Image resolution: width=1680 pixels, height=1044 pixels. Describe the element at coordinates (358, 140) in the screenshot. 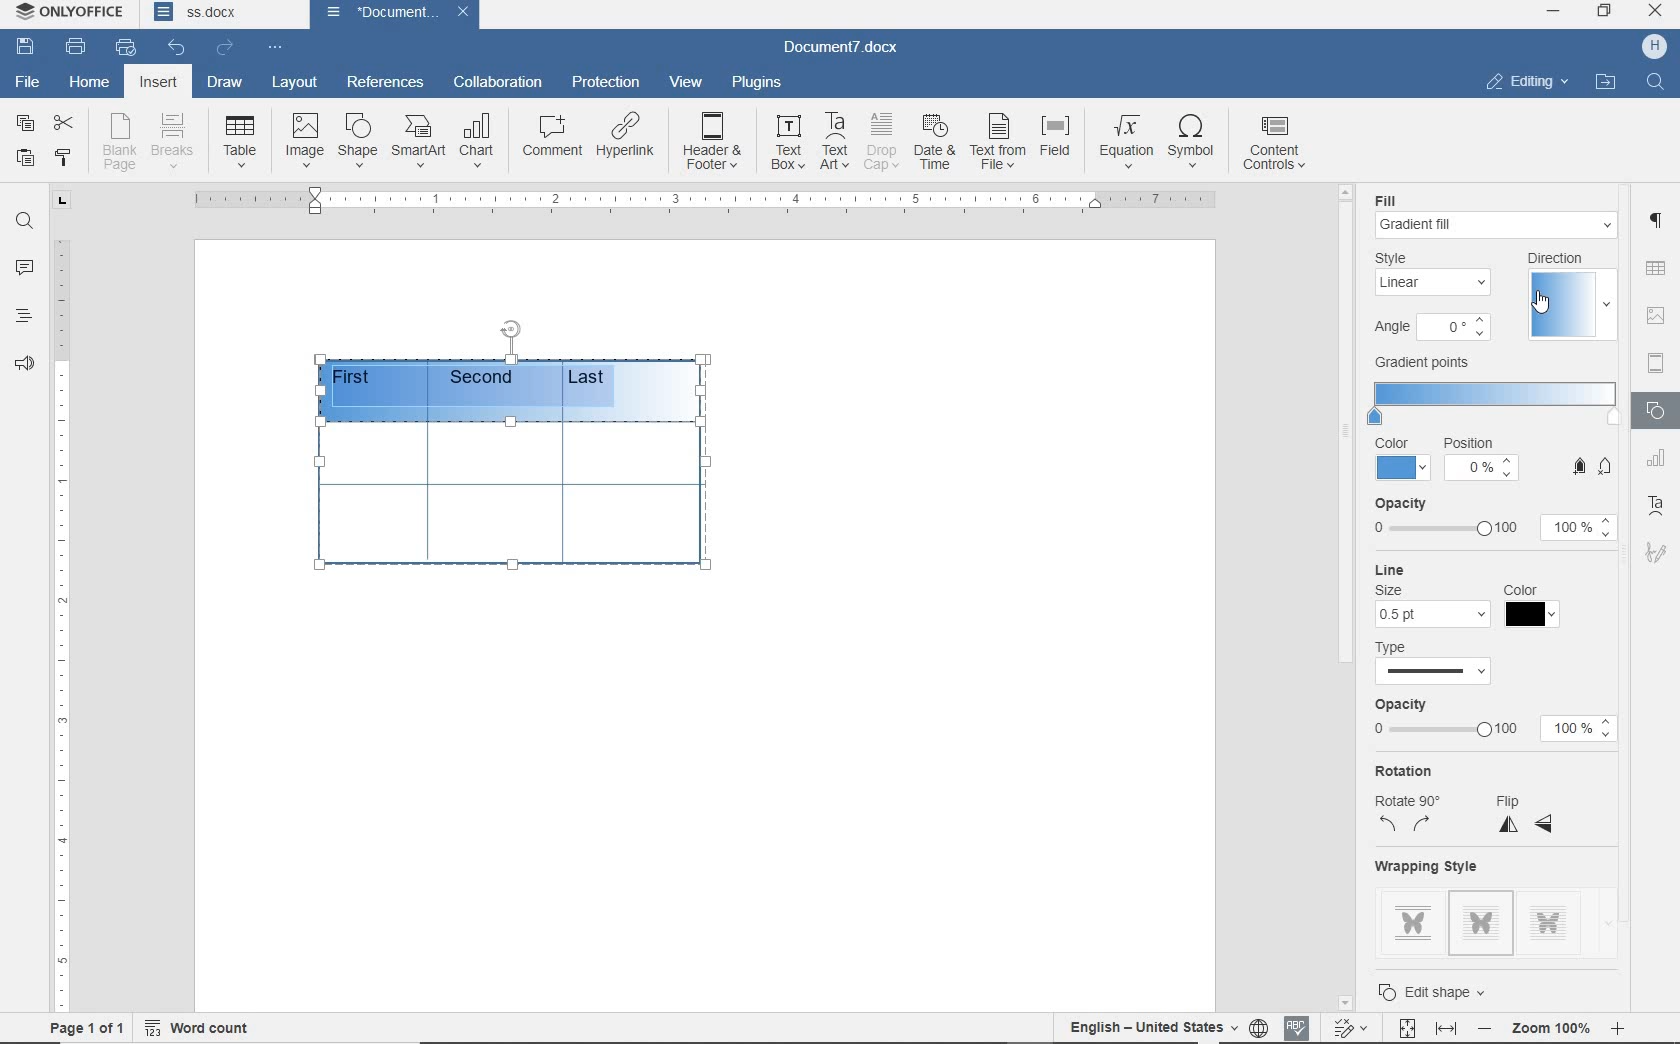

I see `shape` at that location.